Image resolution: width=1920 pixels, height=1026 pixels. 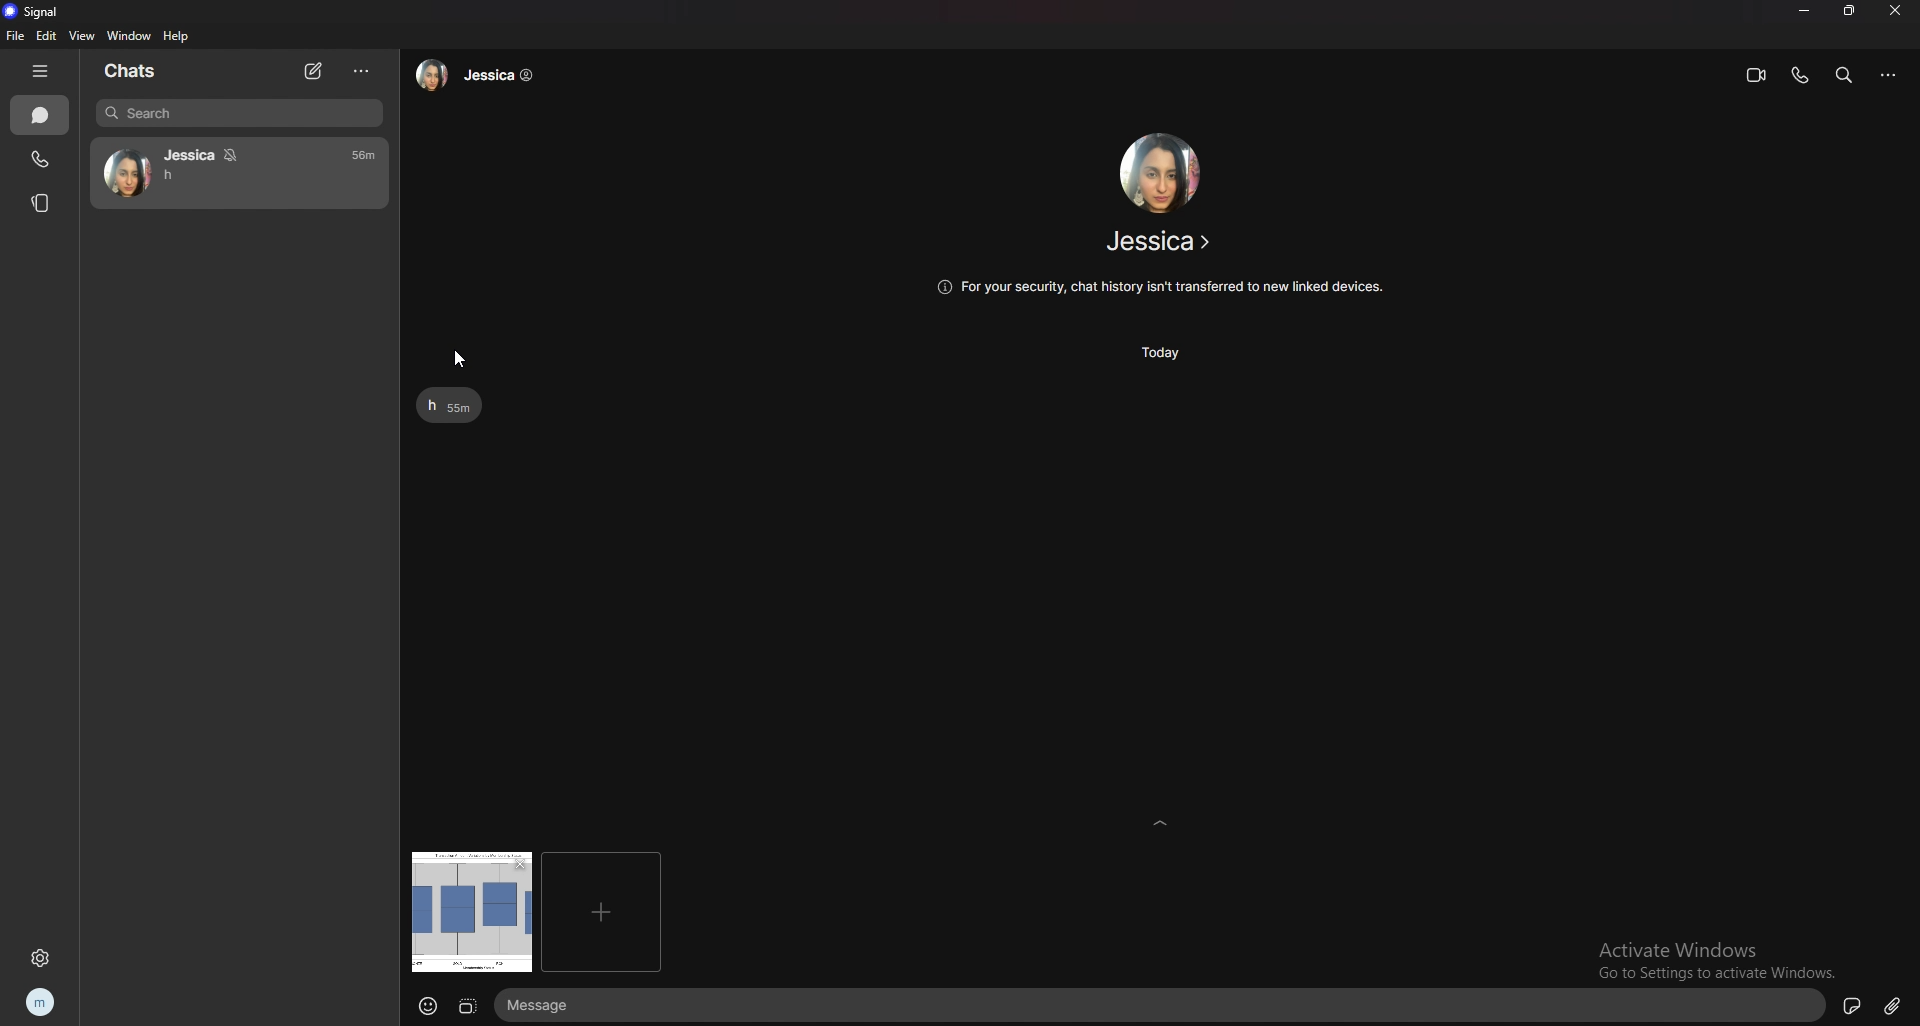 I want to click on close, so click(x=1895, y=10).